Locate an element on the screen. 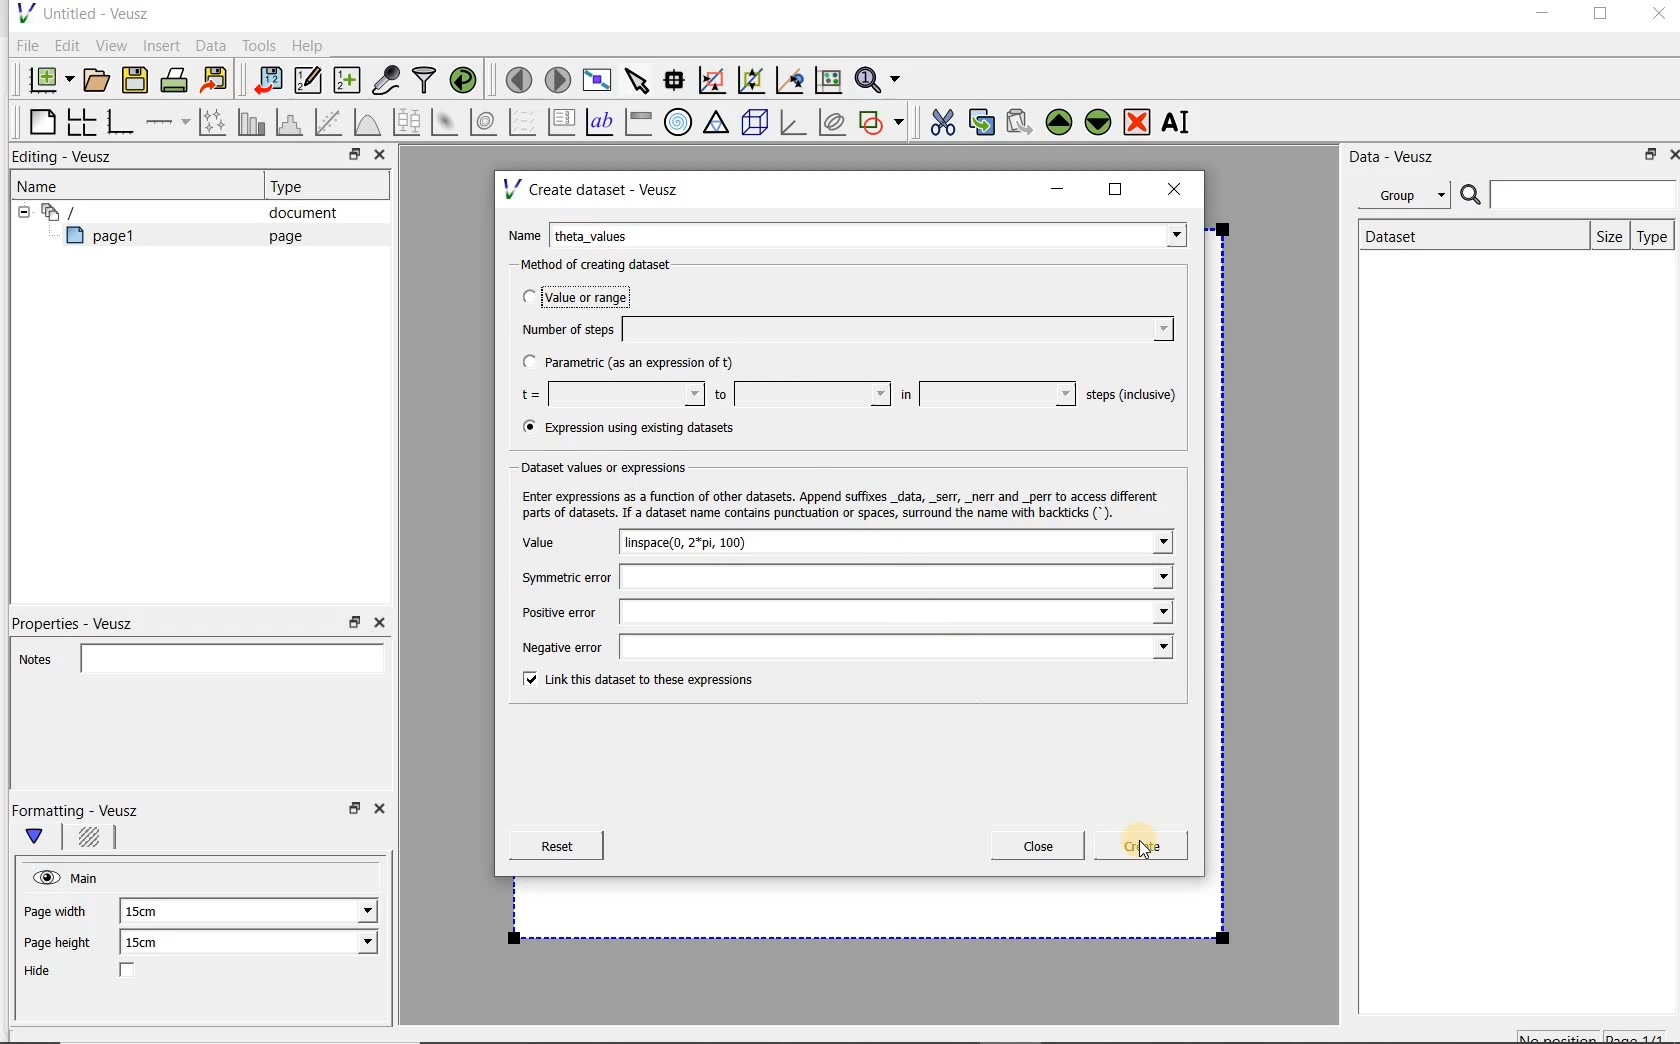 Image resolution: width=1680 pixels, height=1044 pixels. Read data points on the graph is located at coordinates (677, 81).